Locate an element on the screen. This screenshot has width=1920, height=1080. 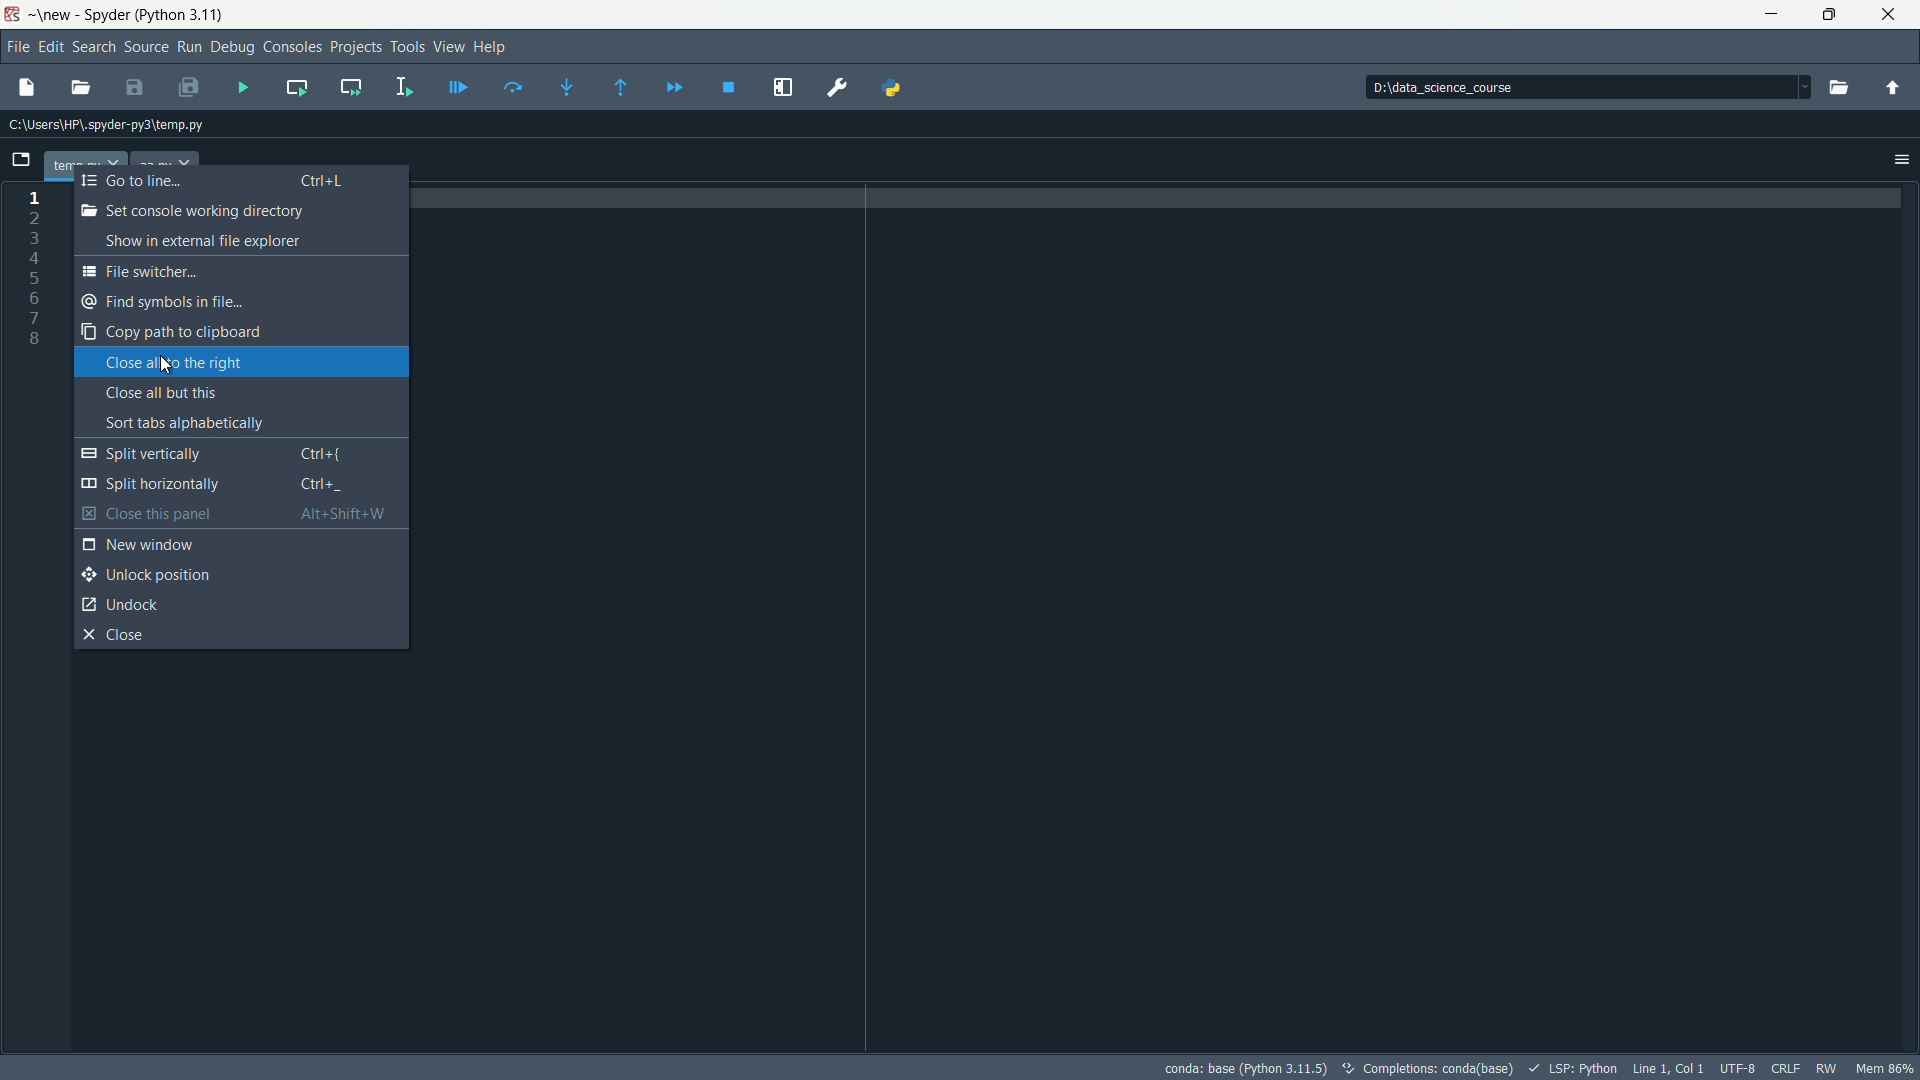
debug file is located at coordinates (457, 88).